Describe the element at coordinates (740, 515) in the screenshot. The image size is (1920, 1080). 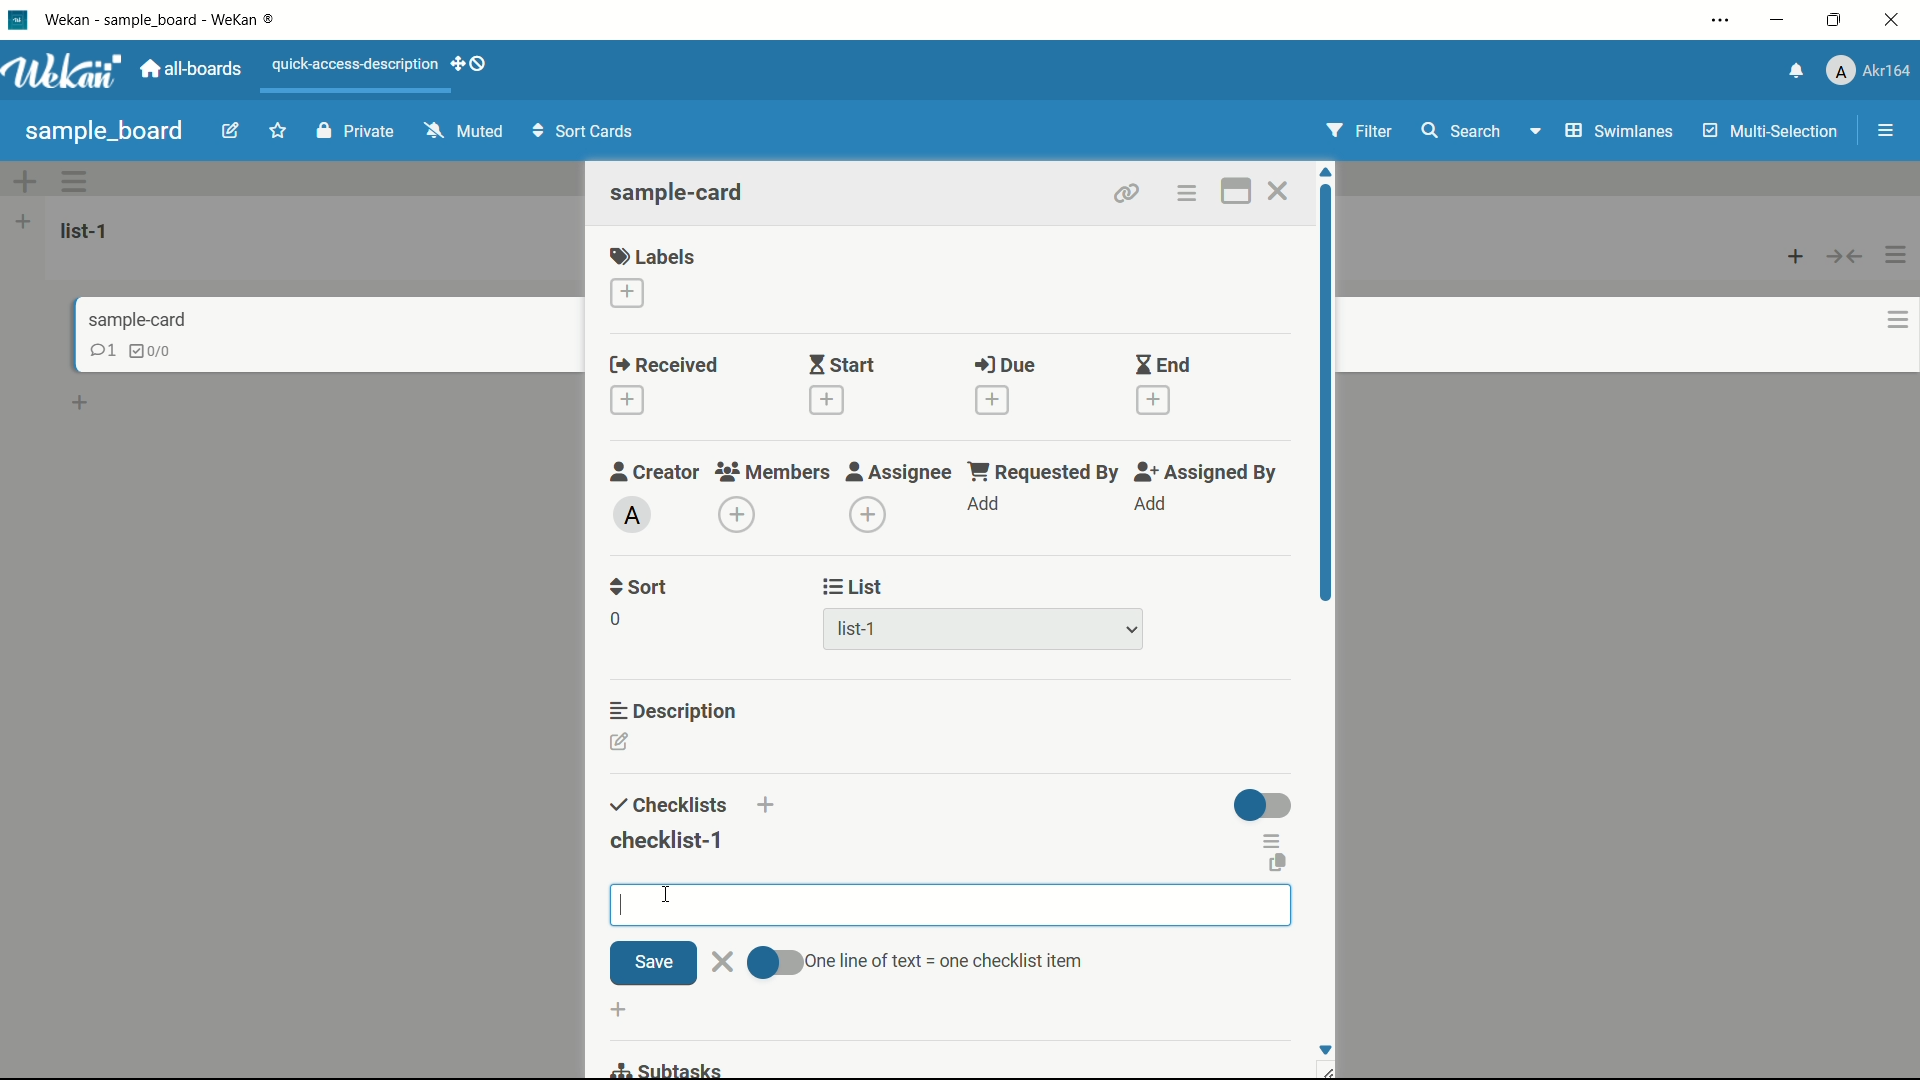
I see `add member` at that location.